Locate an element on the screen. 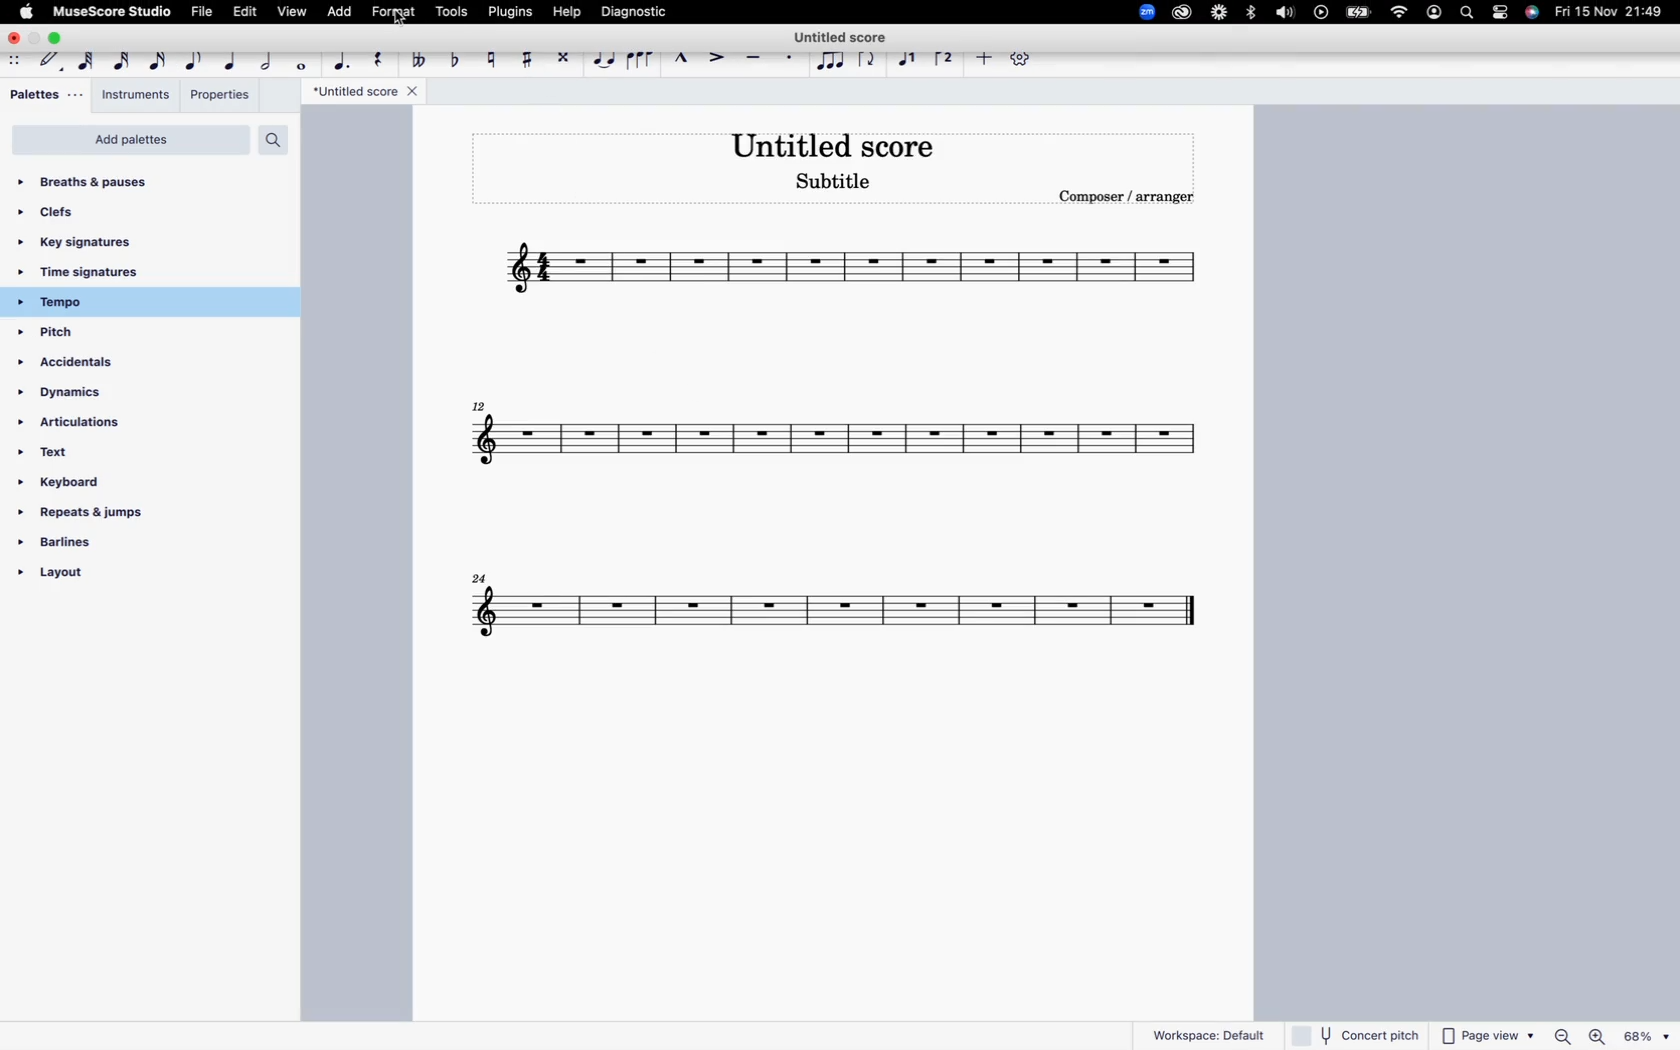  marcato is located at coordinates (685, 58).